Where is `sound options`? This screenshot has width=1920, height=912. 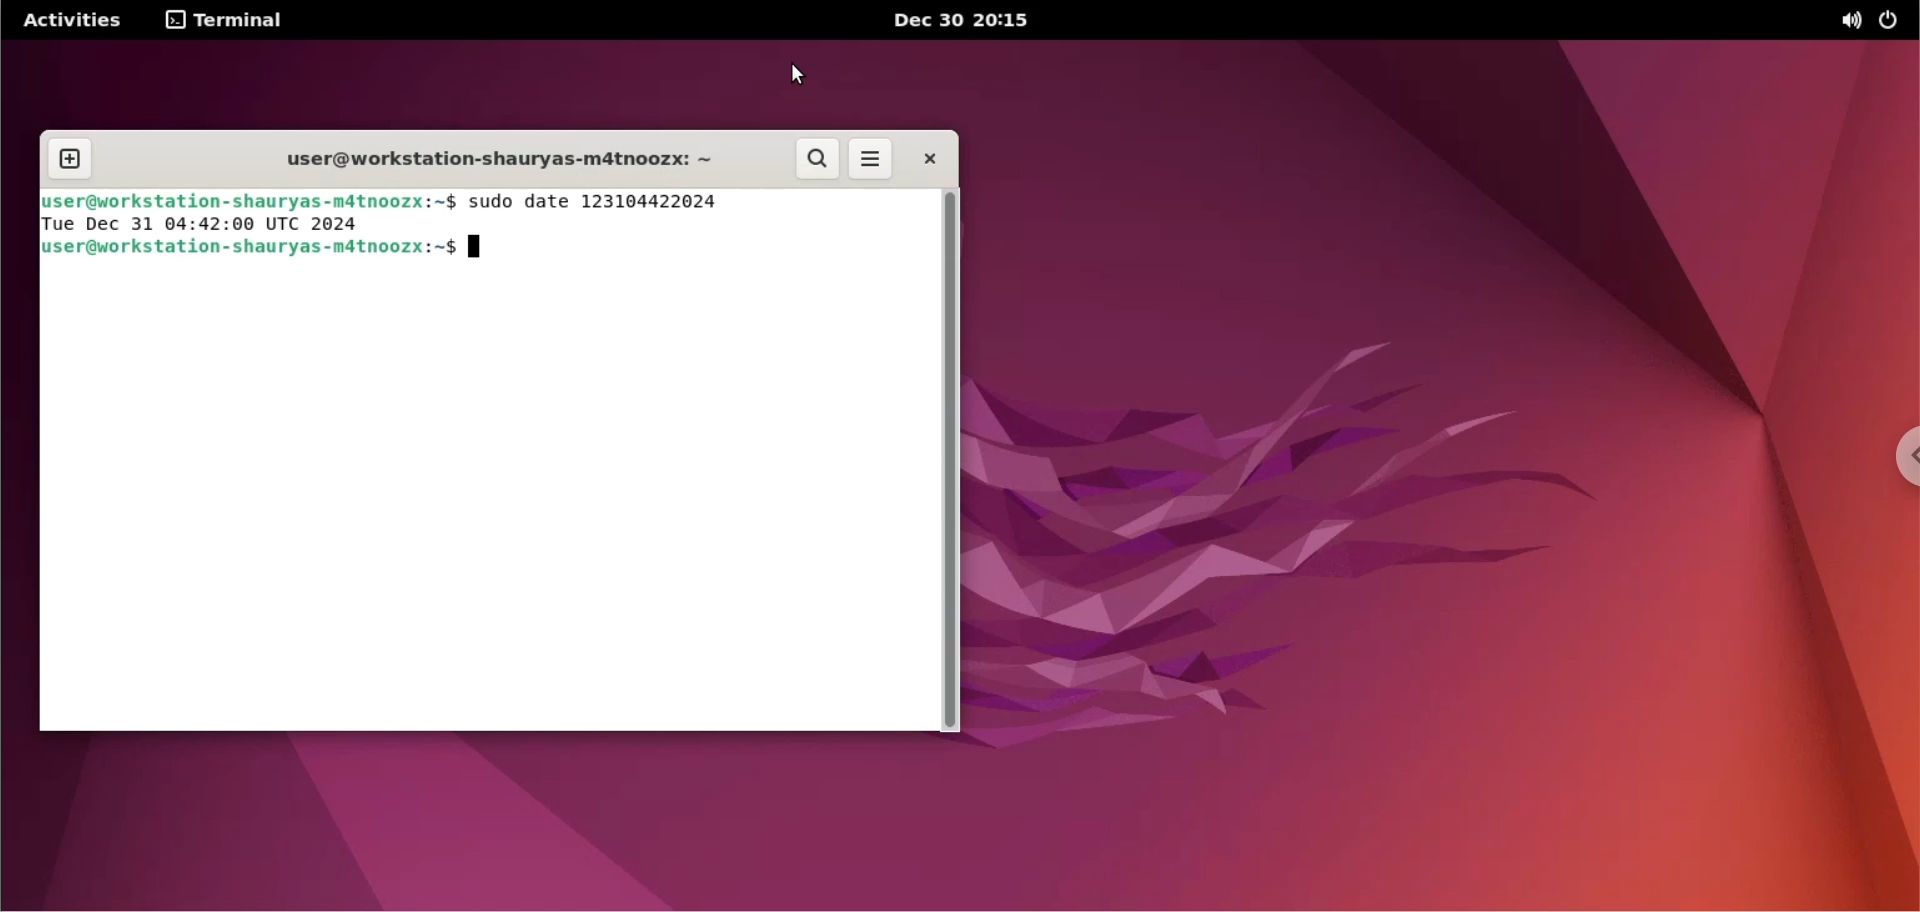 sound options is located at coordinates (1850, 20).